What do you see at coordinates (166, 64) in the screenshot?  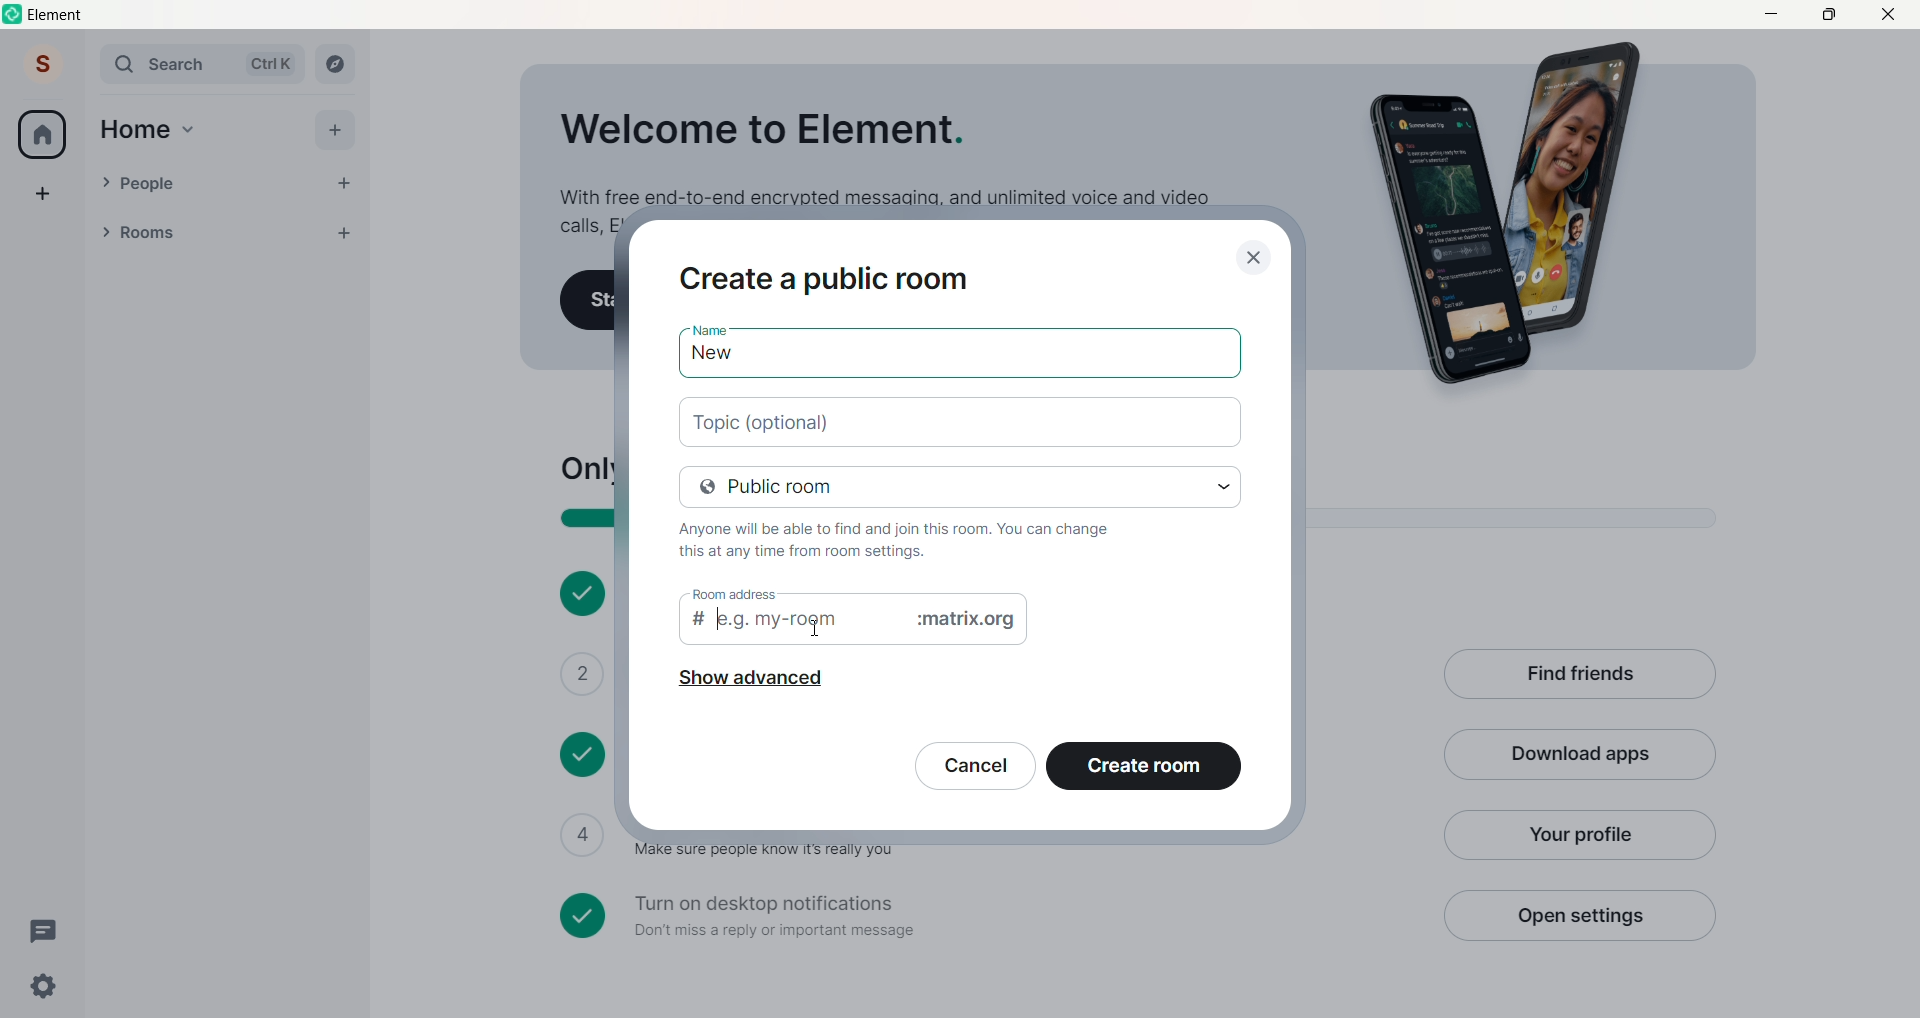 I see `Search Bar` at bounding box center [166, 64].